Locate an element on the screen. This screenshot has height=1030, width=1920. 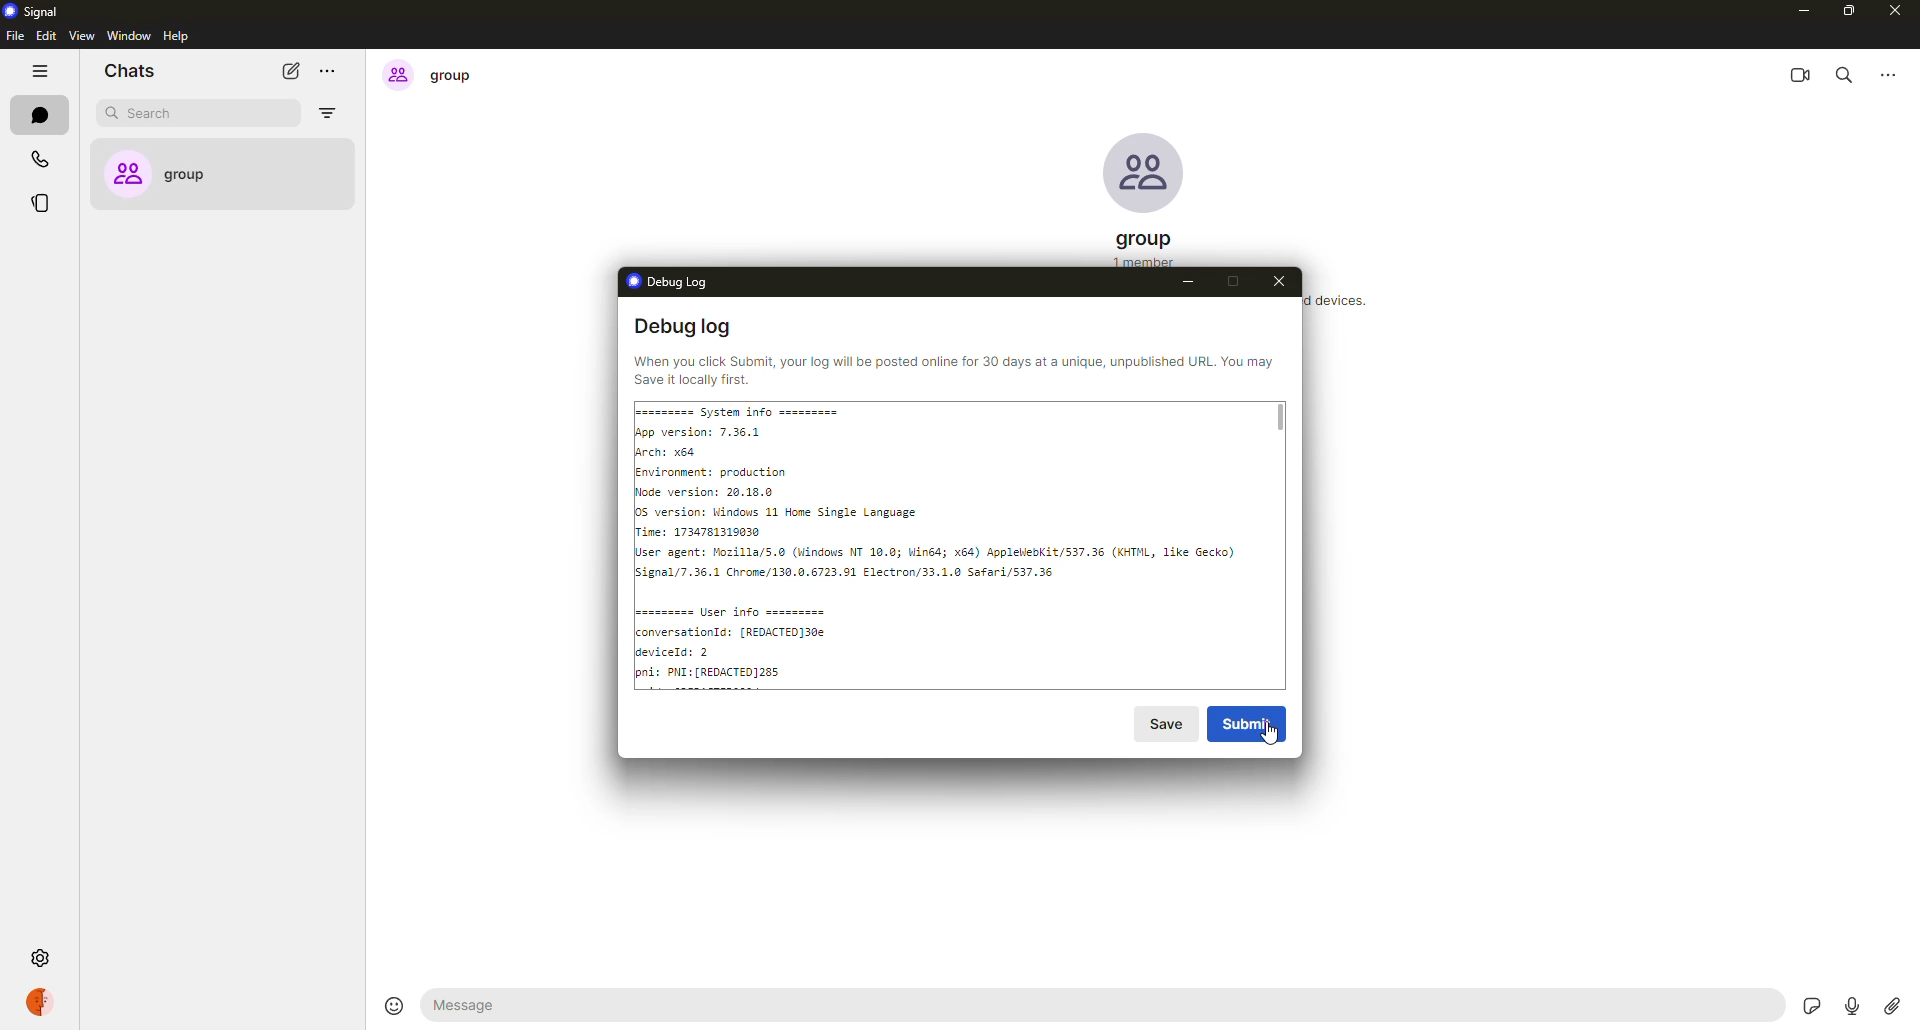
file is located at coordinates (14, 38).